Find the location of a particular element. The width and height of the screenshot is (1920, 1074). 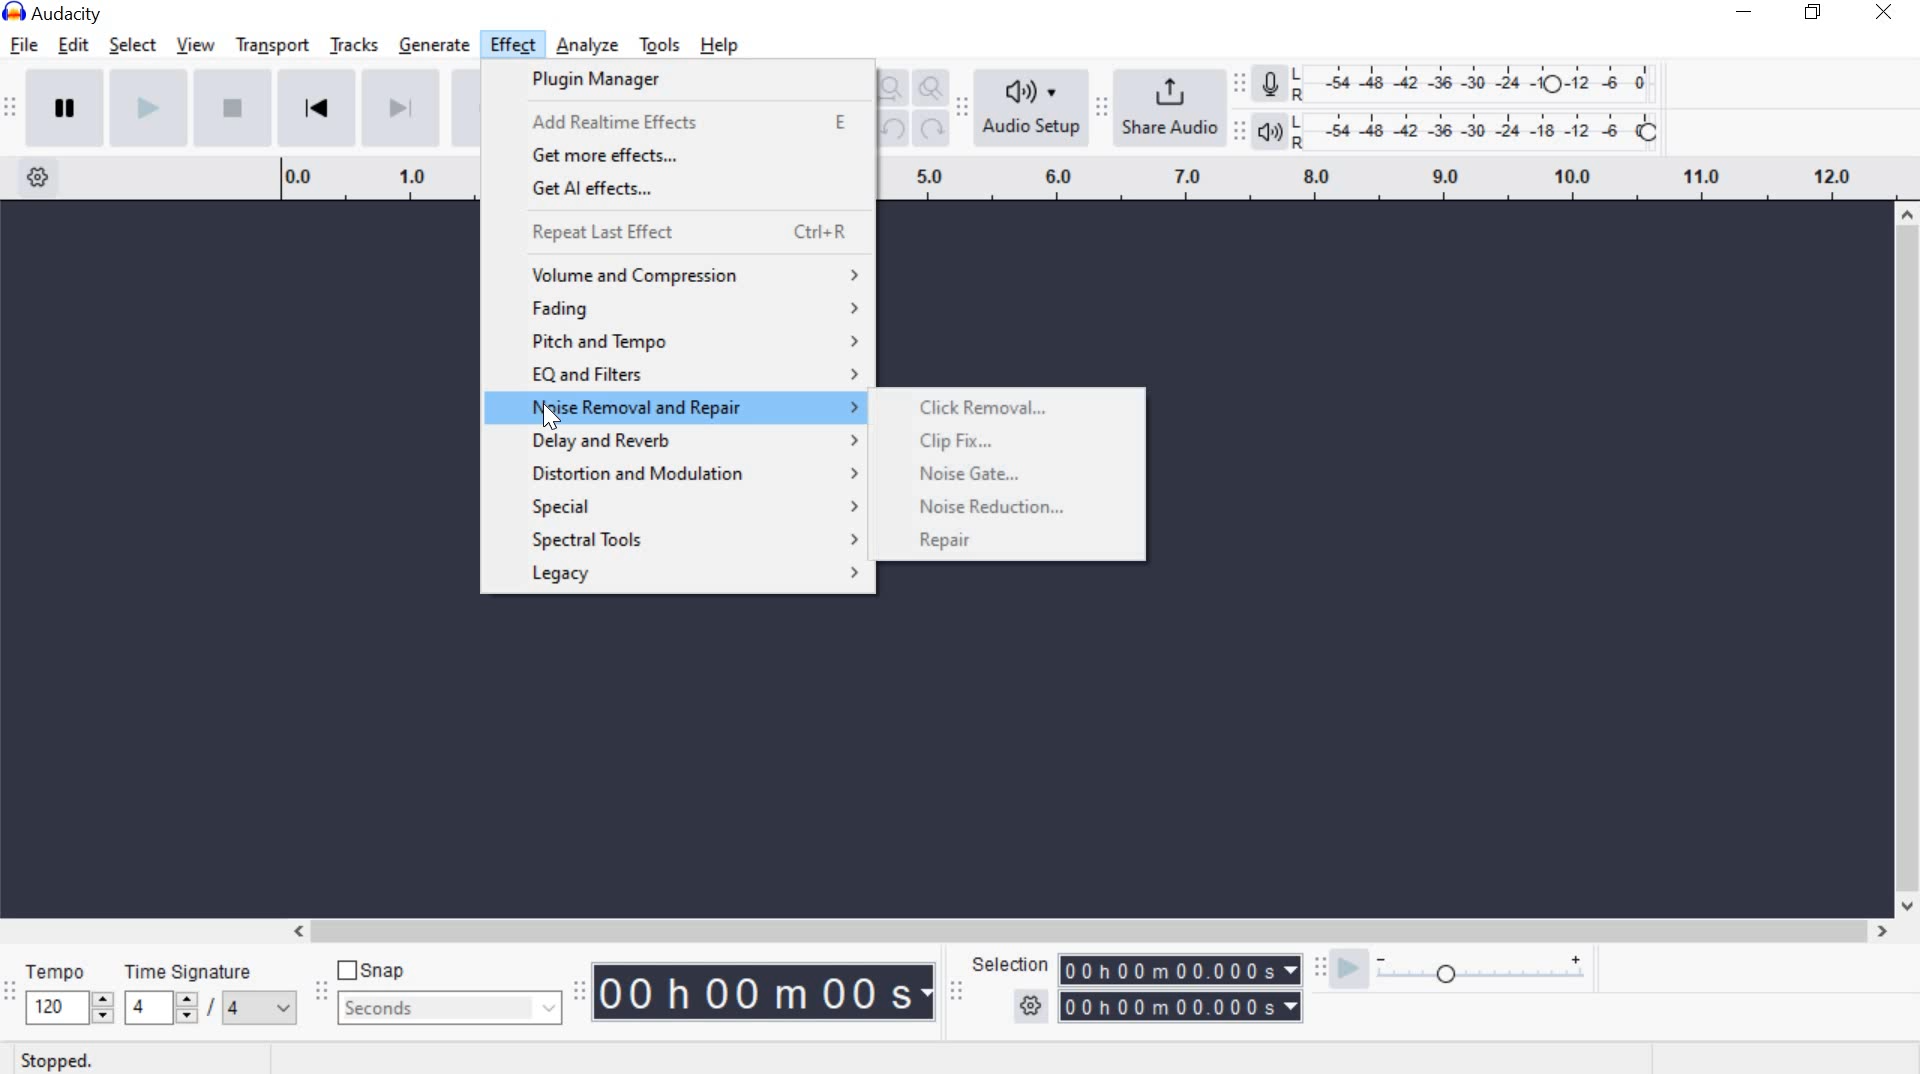

playback speed is located at coordinates (1352, 972).